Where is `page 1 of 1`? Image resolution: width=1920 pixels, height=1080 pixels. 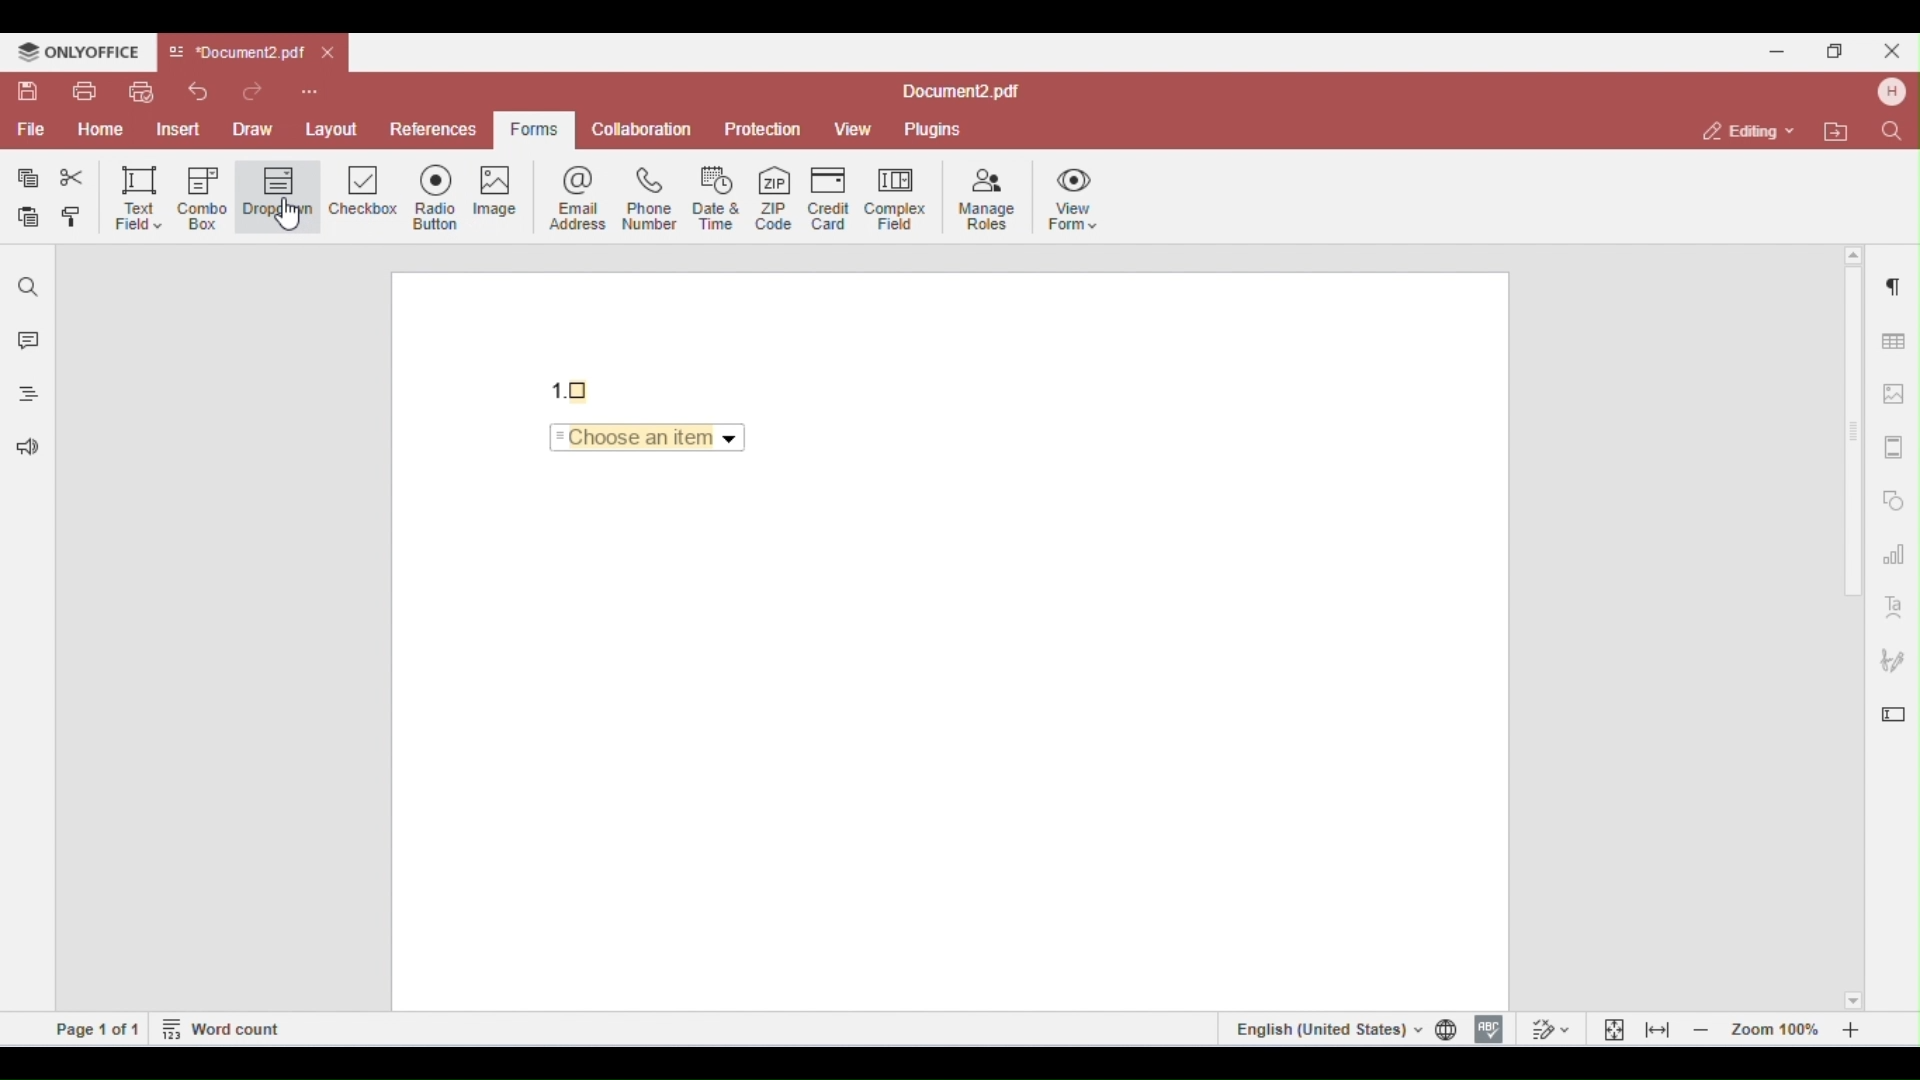
page 1 of 1 is located at coordinates (98, 1028).